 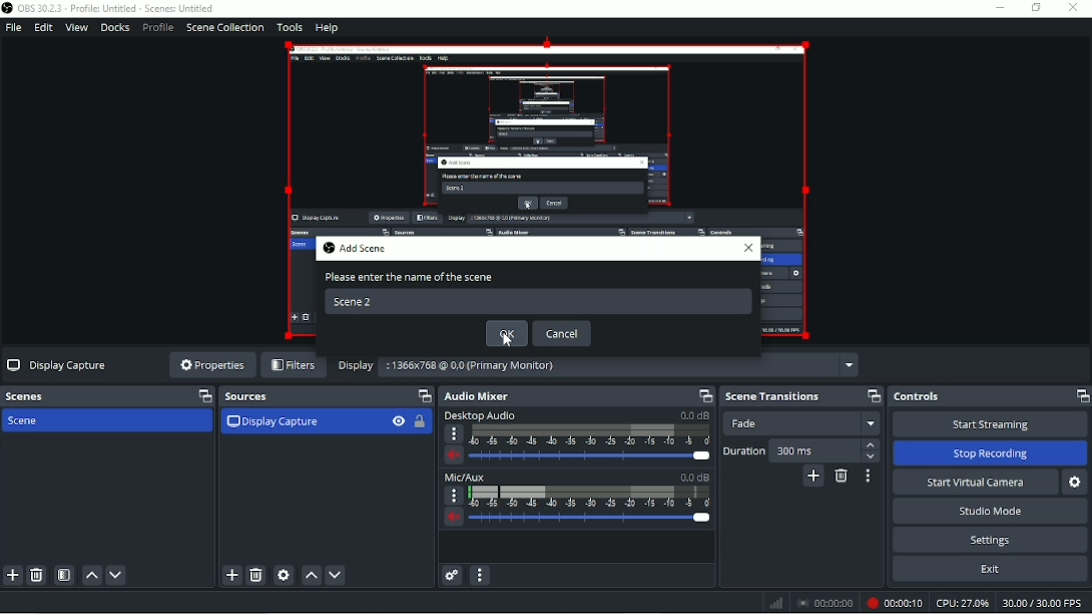 I want to click on Start virtual camera, so click(x=975, y=482).